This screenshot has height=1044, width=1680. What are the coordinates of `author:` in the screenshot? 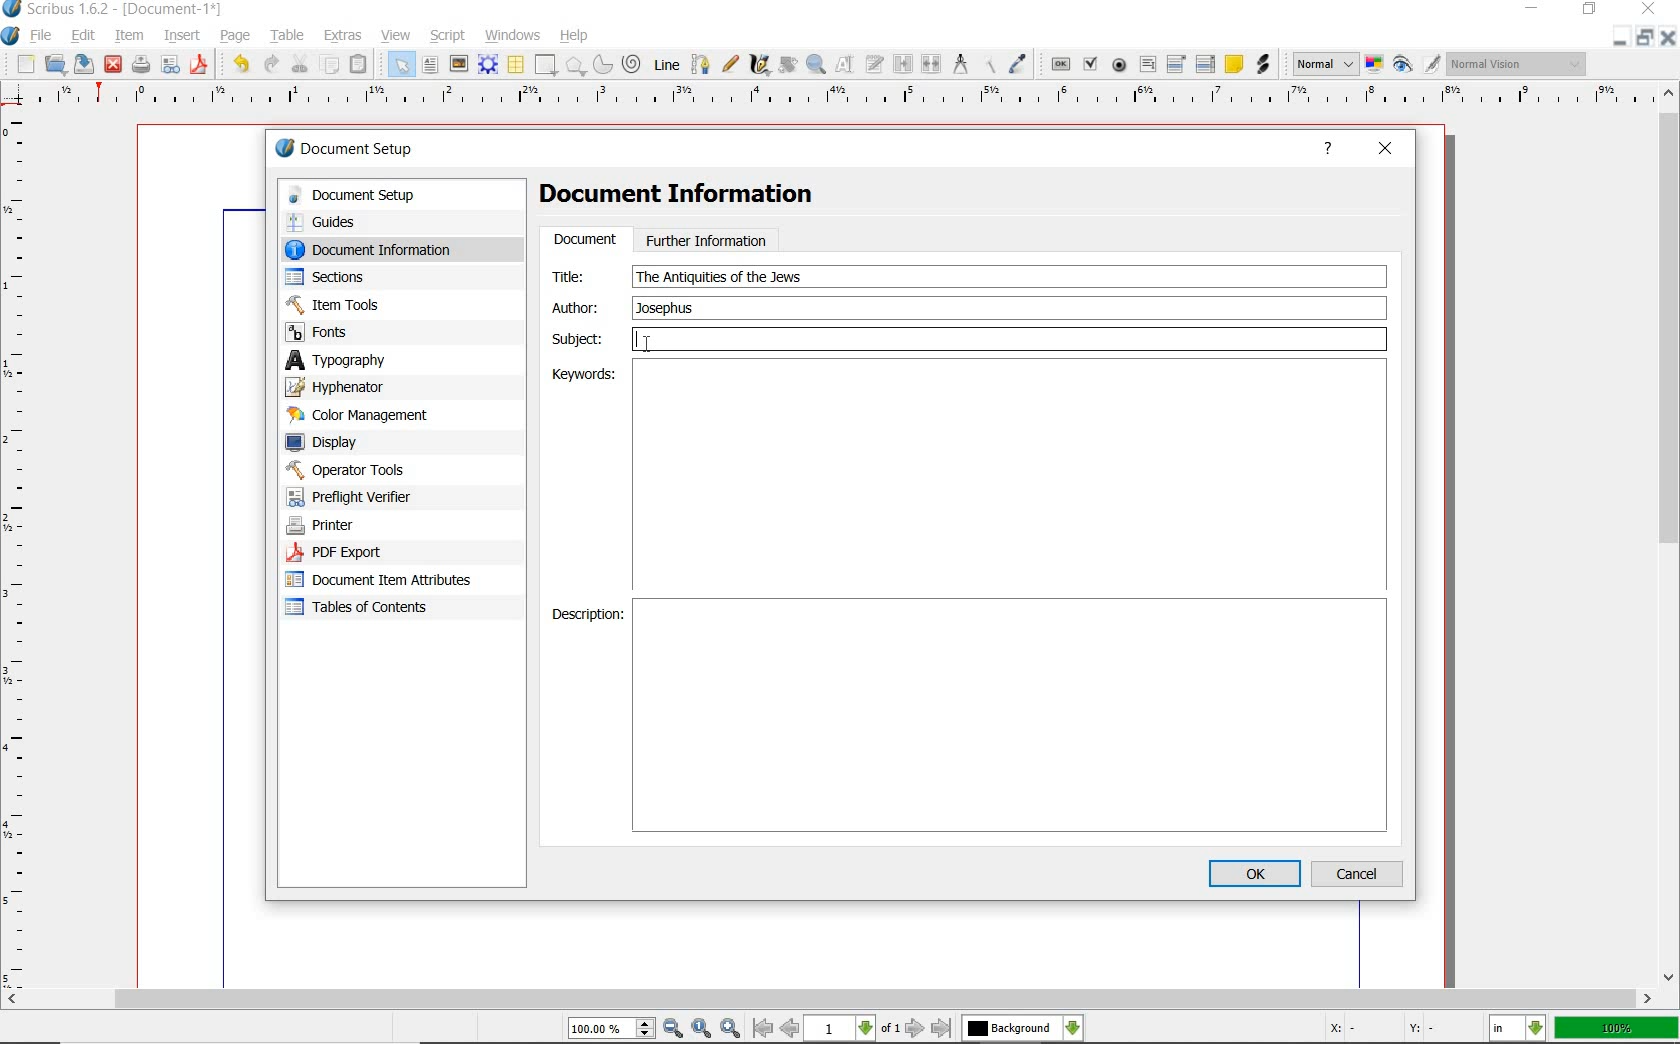 It's located at (579, 307).